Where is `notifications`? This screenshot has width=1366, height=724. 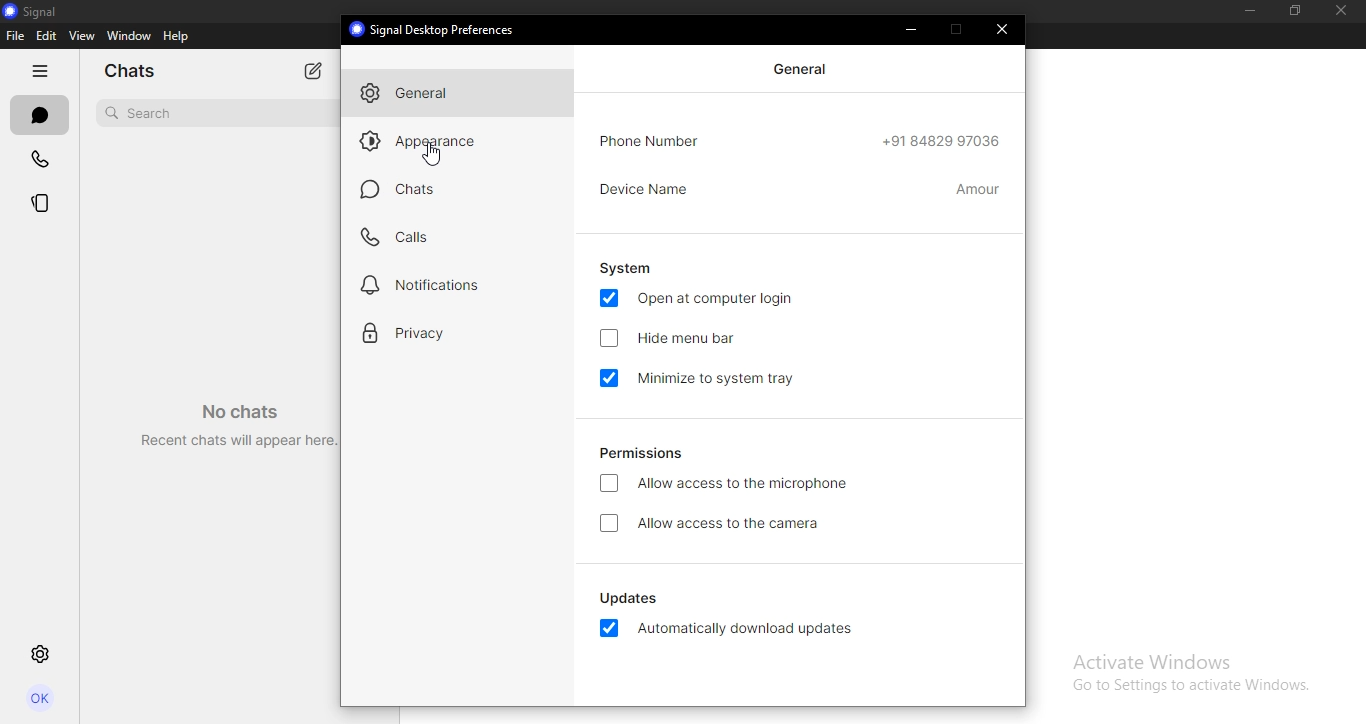 notifications is located at coordinates (426, 284).